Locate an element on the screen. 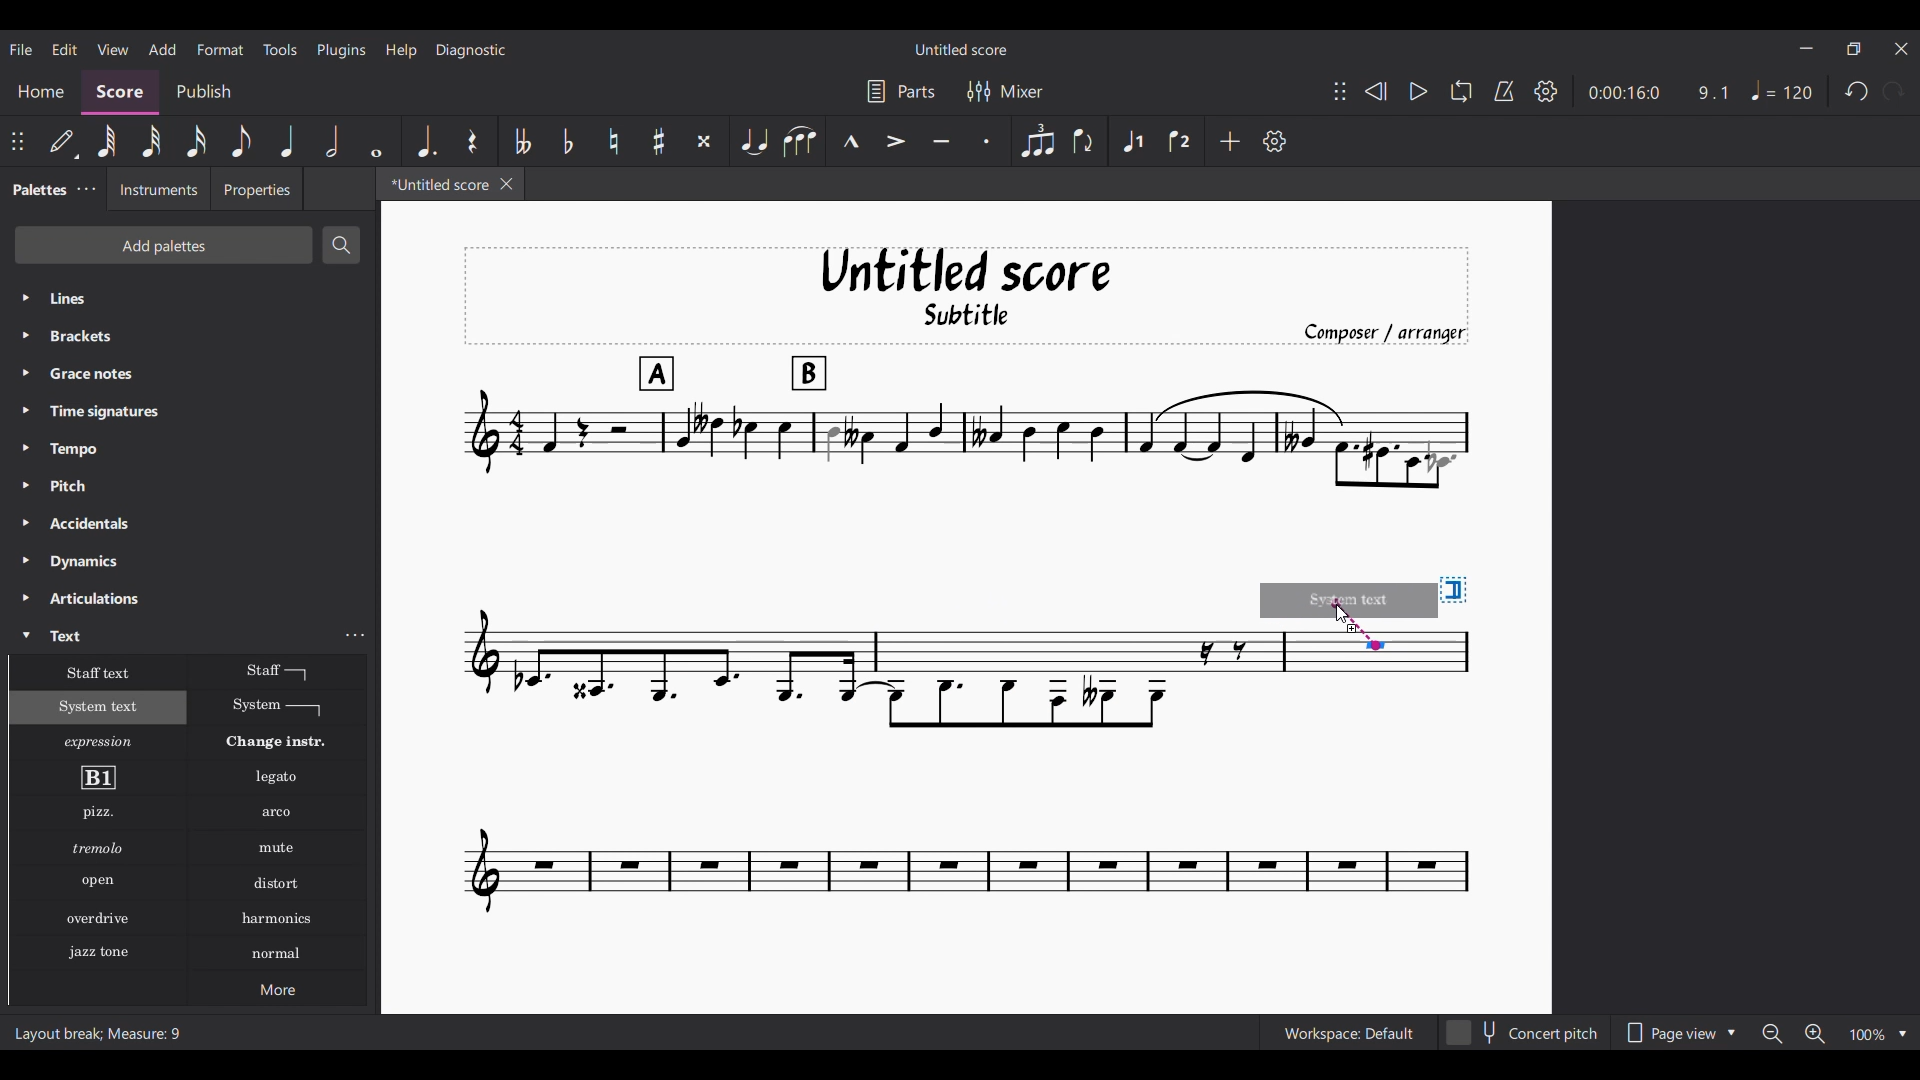 This screenshot has width=1920, height=1080. Normal is located at coordinates (277, 953).